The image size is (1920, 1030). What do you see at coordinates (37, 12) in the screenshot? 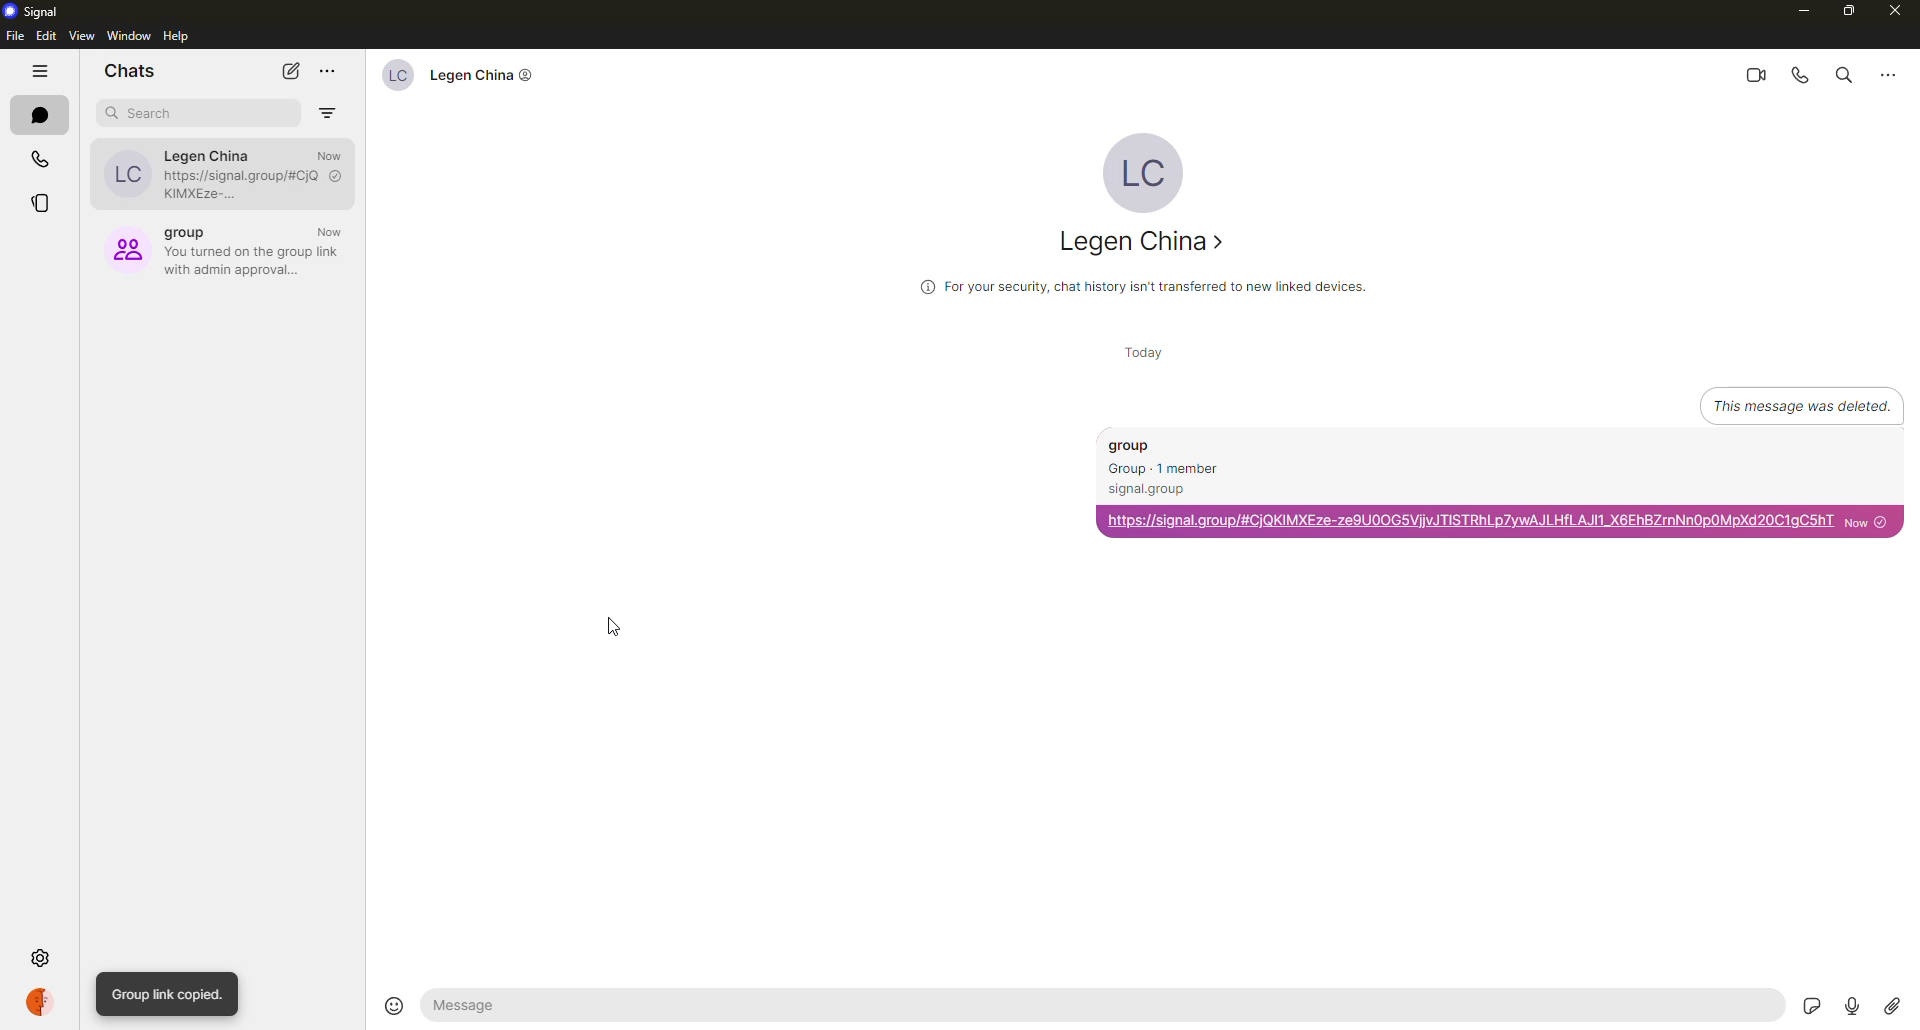
I see `signal` at bounding box center [37, 12].